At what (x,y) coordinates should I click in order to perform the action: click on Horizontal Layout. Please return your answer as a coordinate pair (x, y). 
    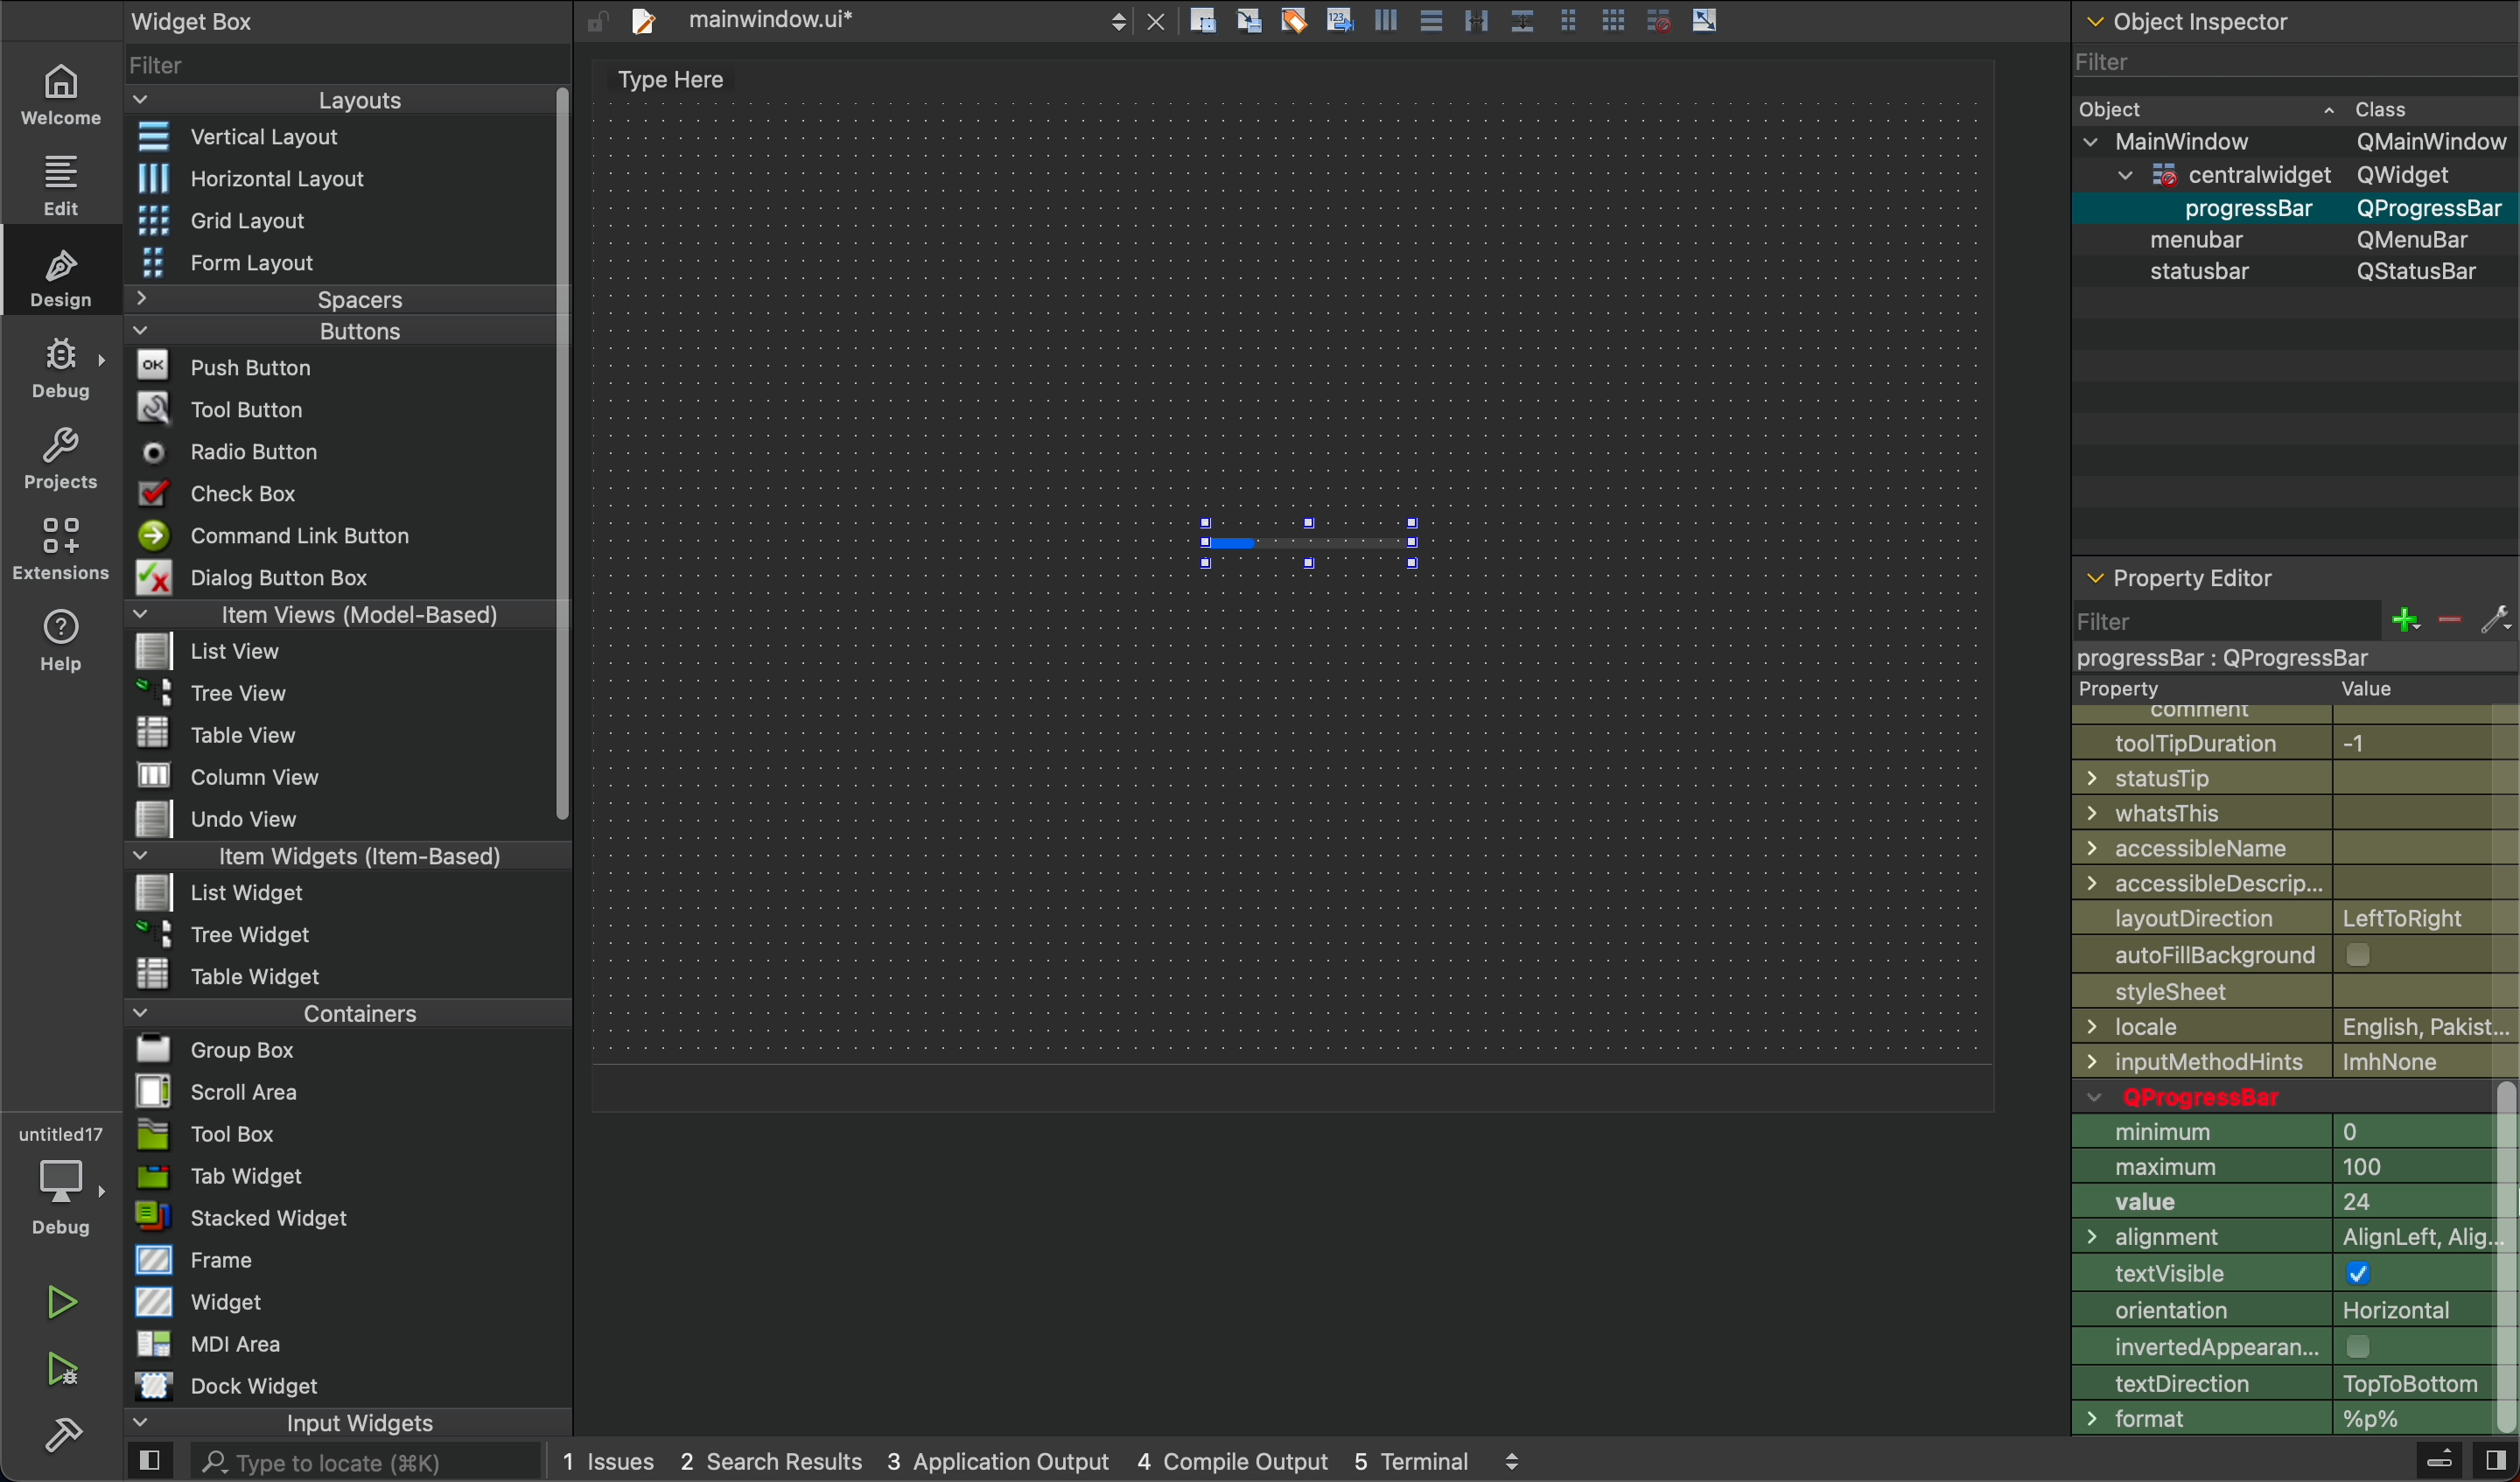
    Looking at the image, I should click on (325, 178).